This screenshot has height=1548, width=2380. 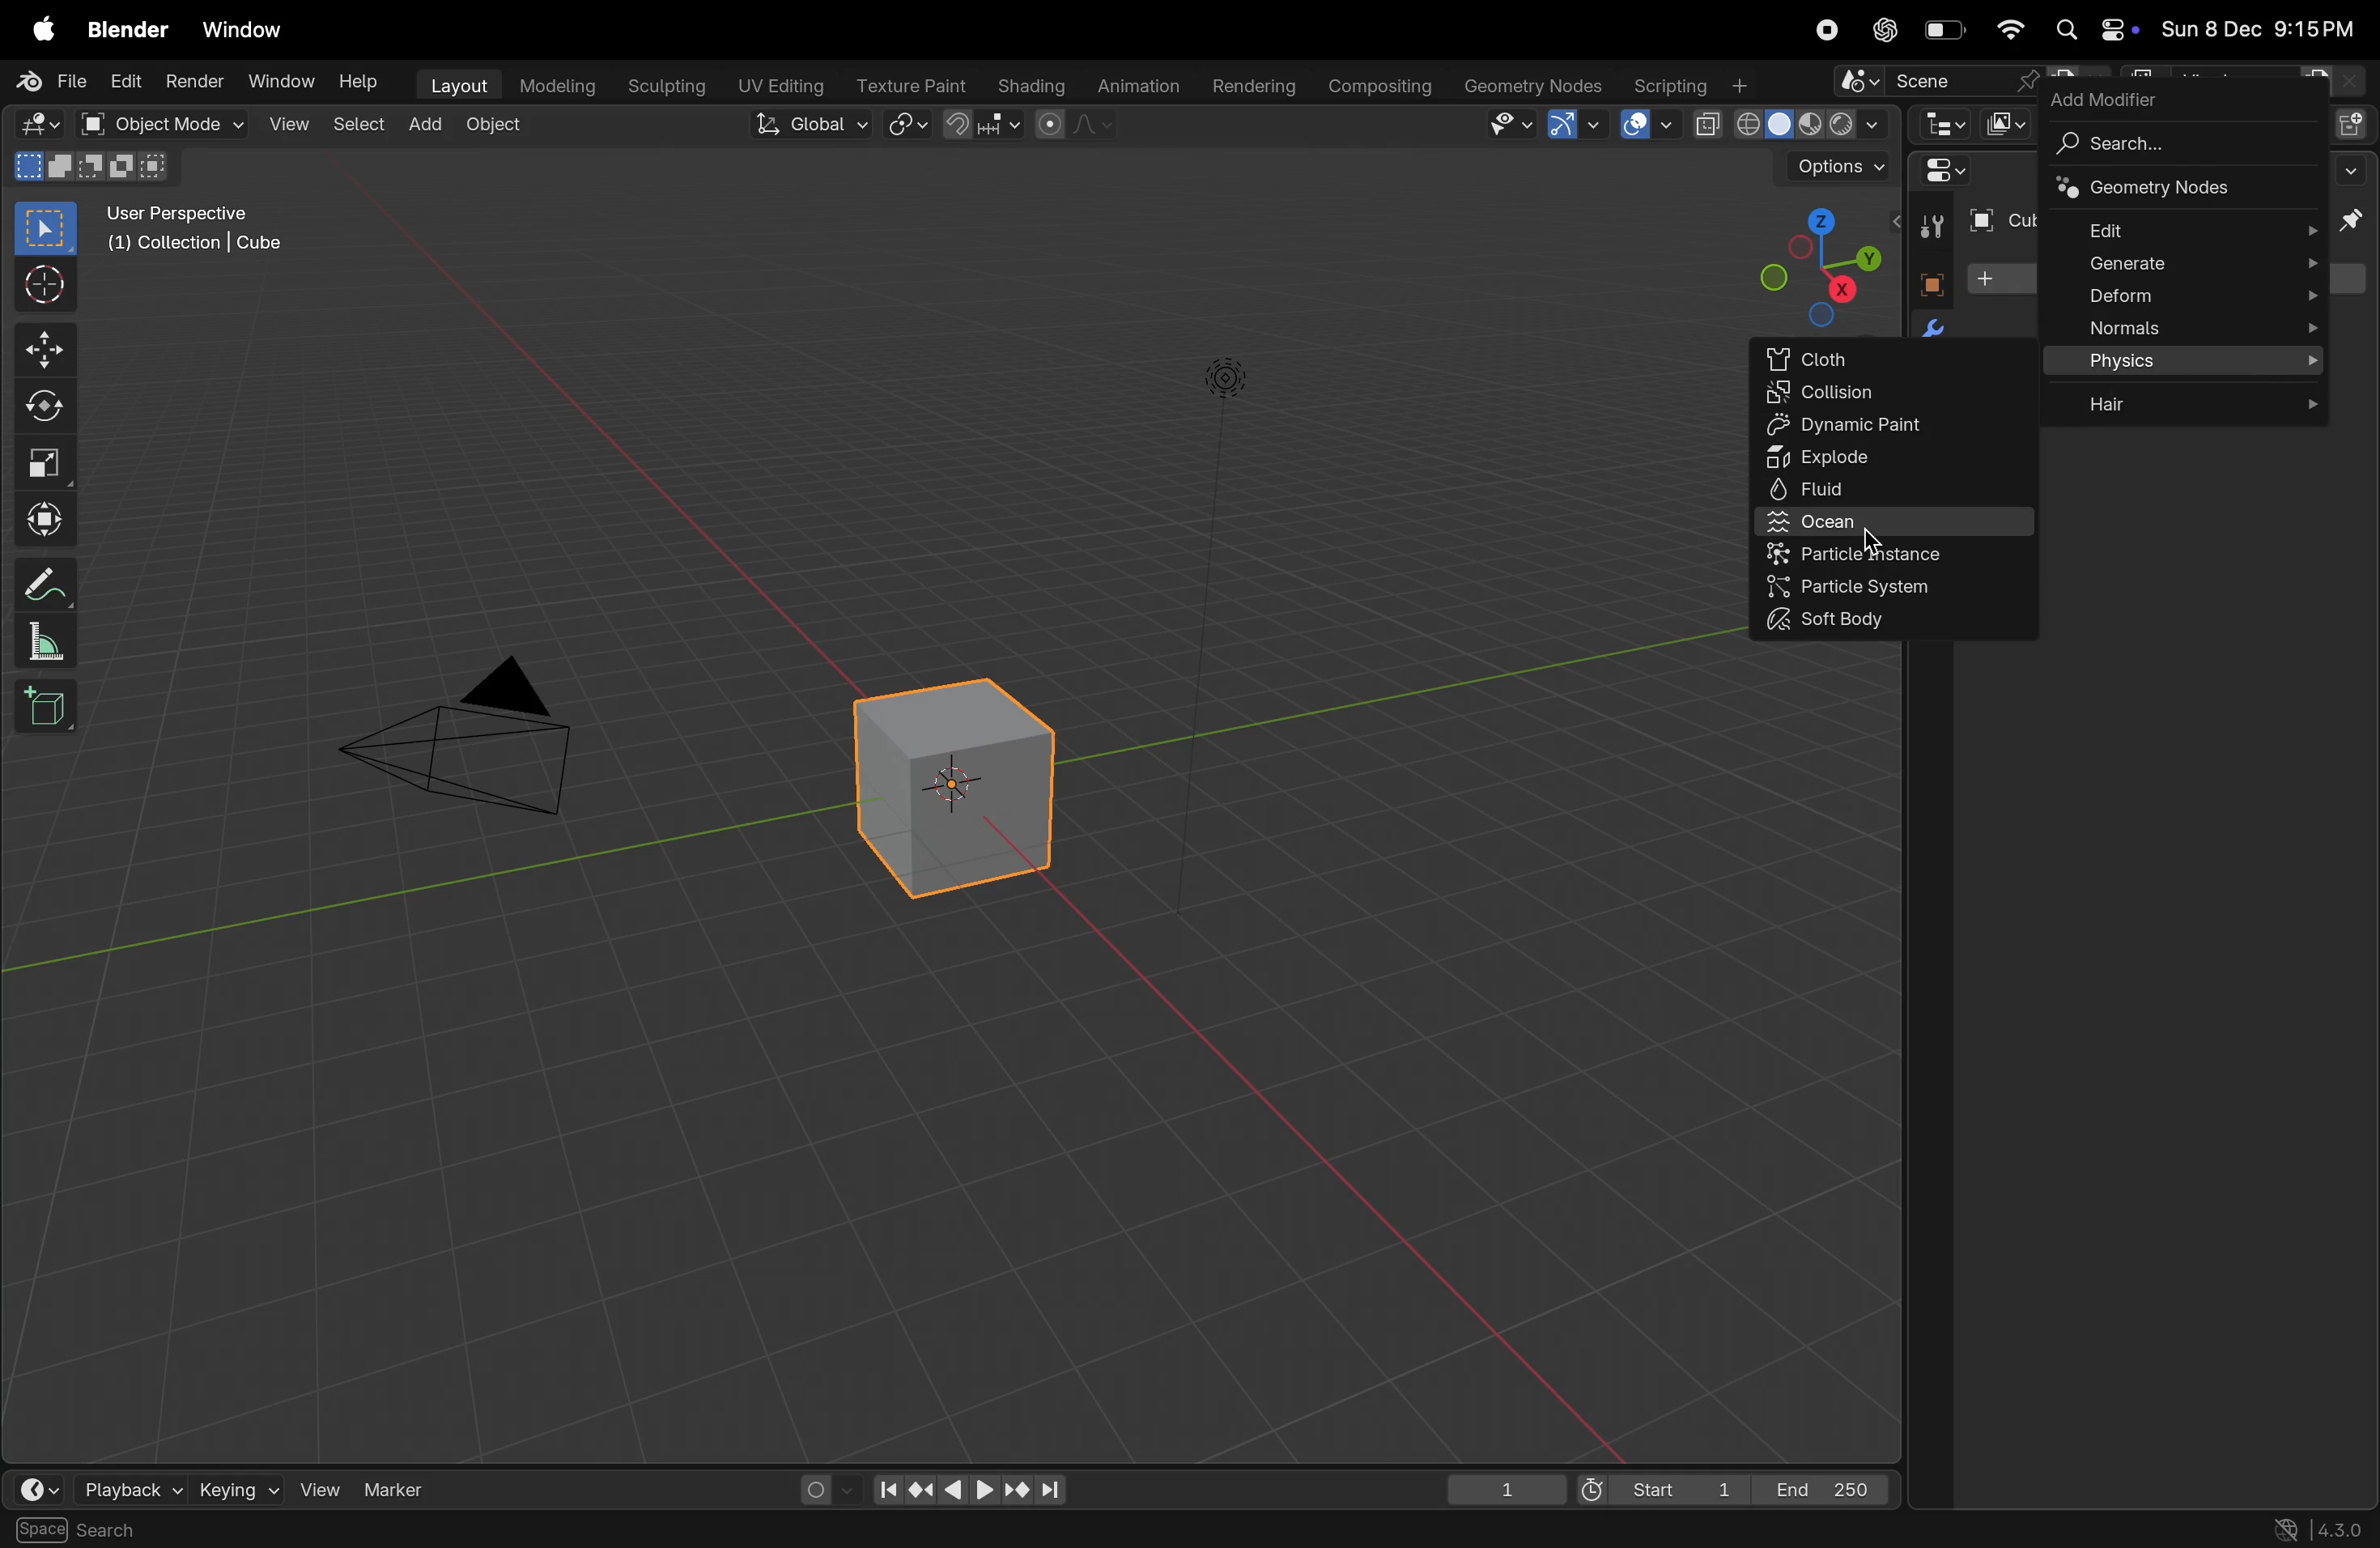 I want to click on wifi, so click(x=2010, y=30).